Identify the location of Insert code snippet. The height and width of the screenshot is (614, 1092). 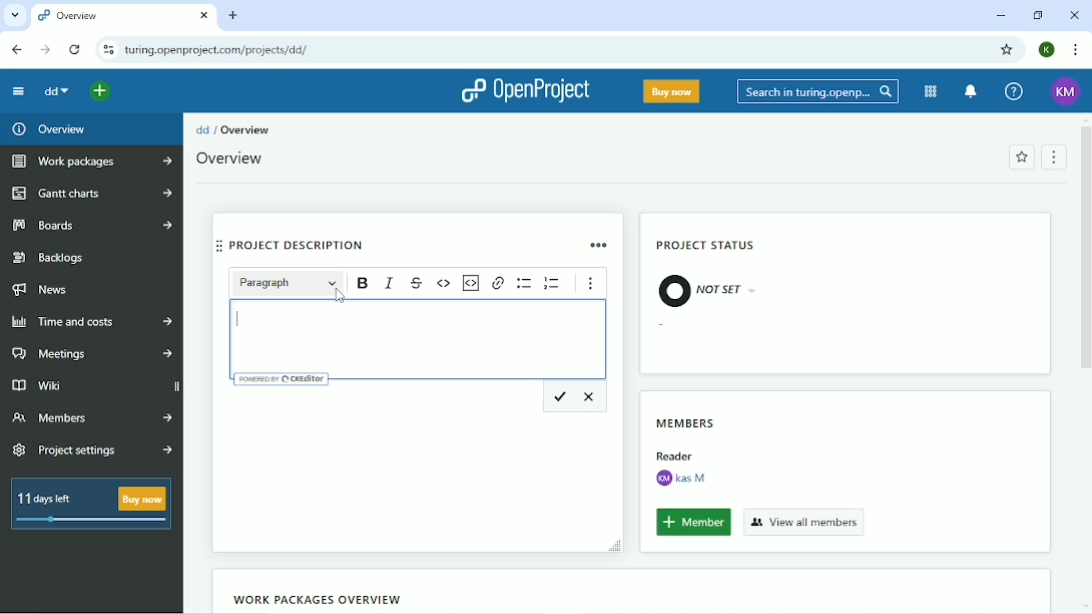
(471, 282).